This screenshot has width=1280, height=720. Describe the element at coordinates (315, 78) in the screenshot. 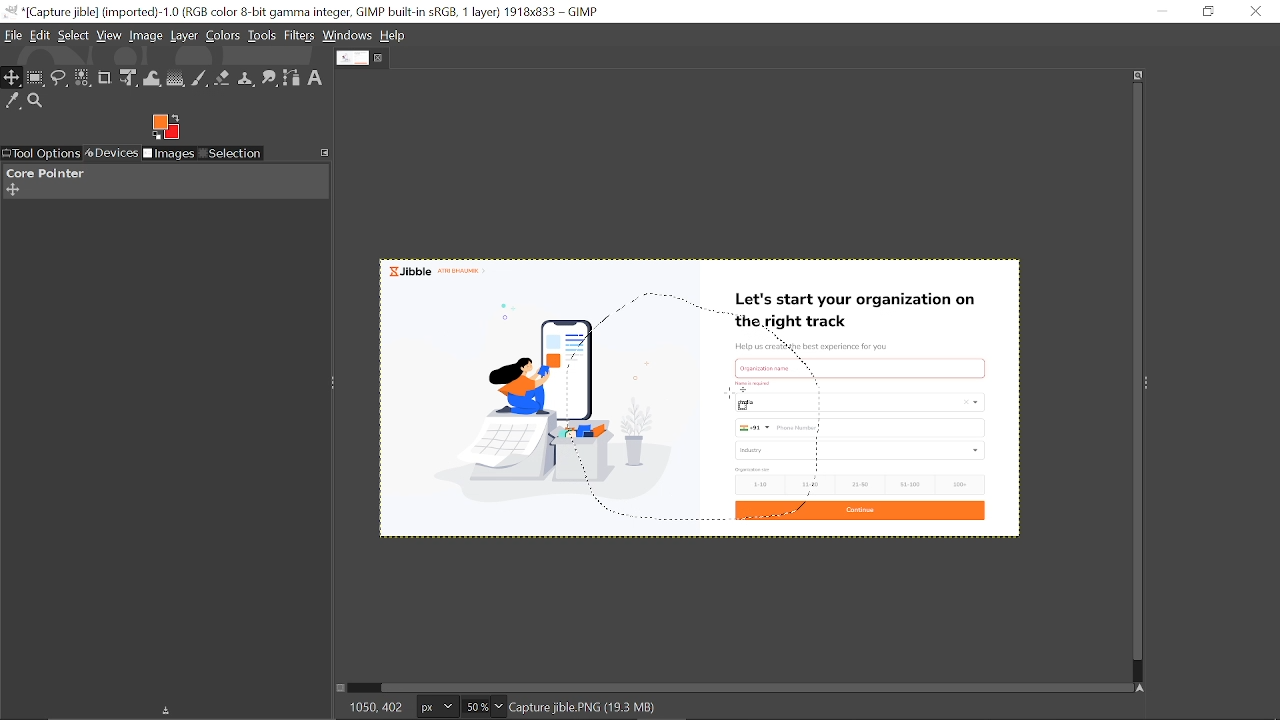

I see `Text tool` at that location.